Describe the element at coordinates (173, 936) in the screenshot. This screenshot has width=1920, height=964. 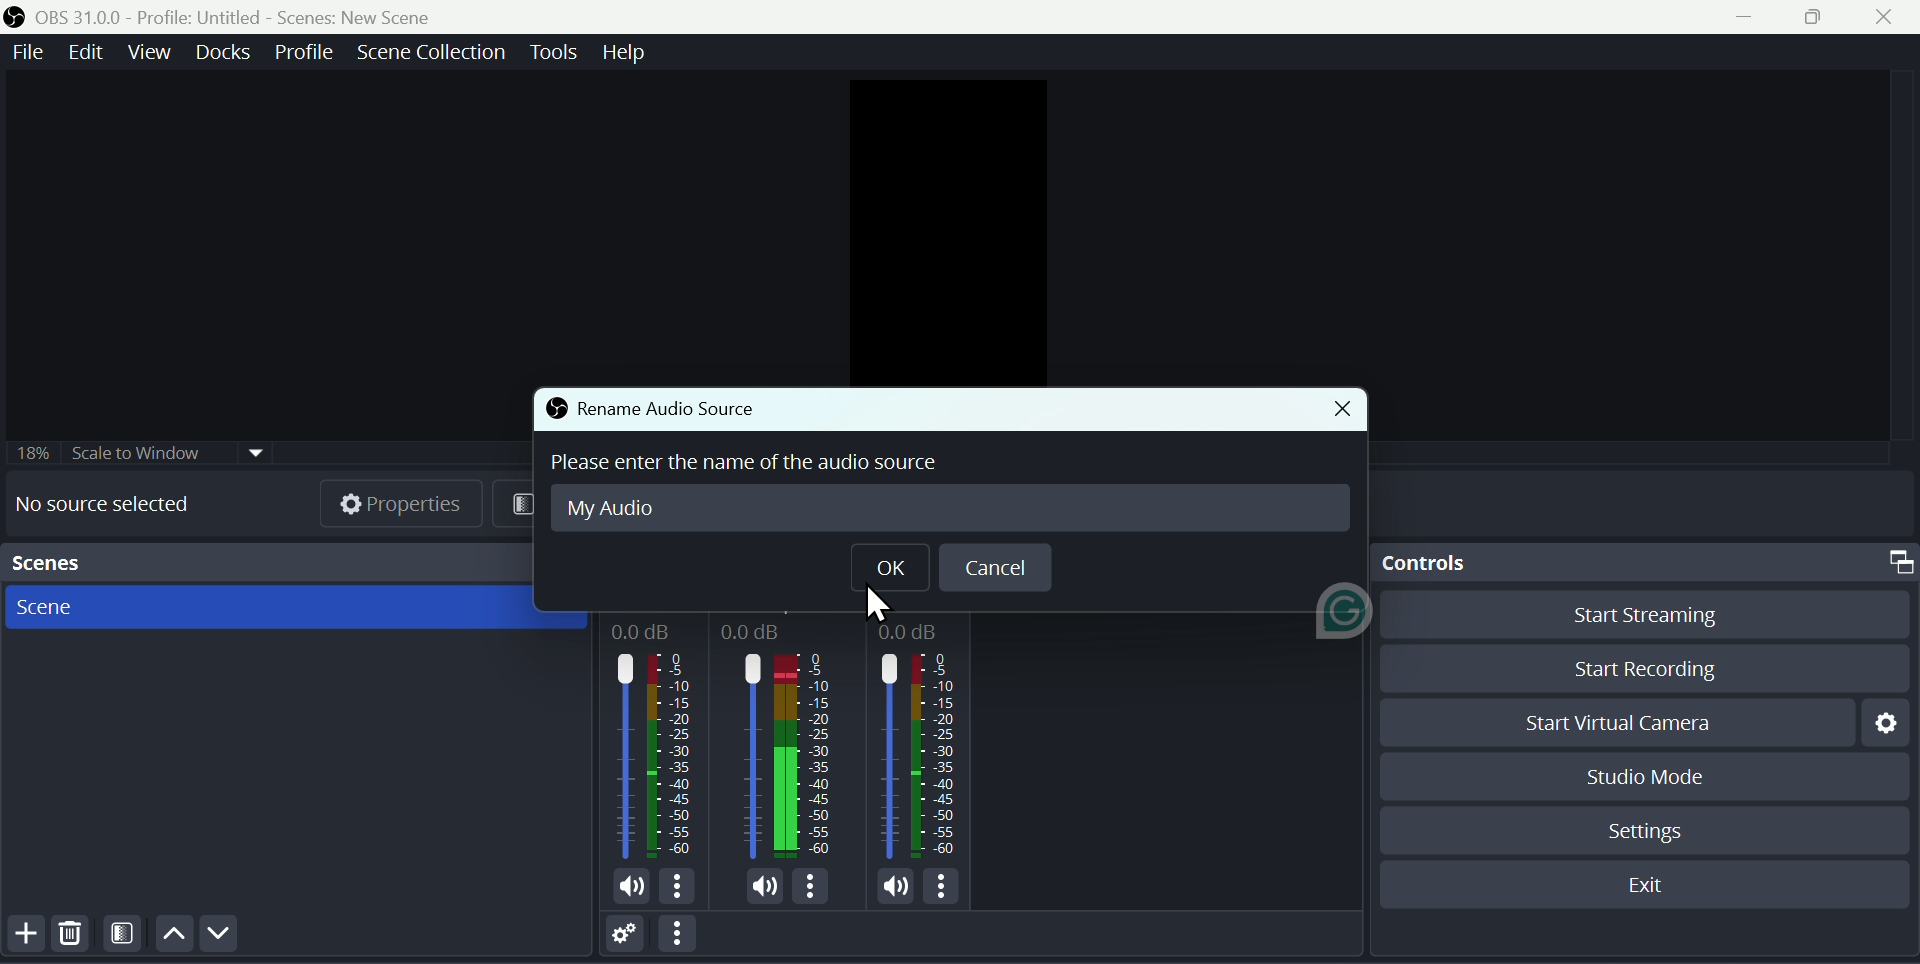
I see `Up` at that location.